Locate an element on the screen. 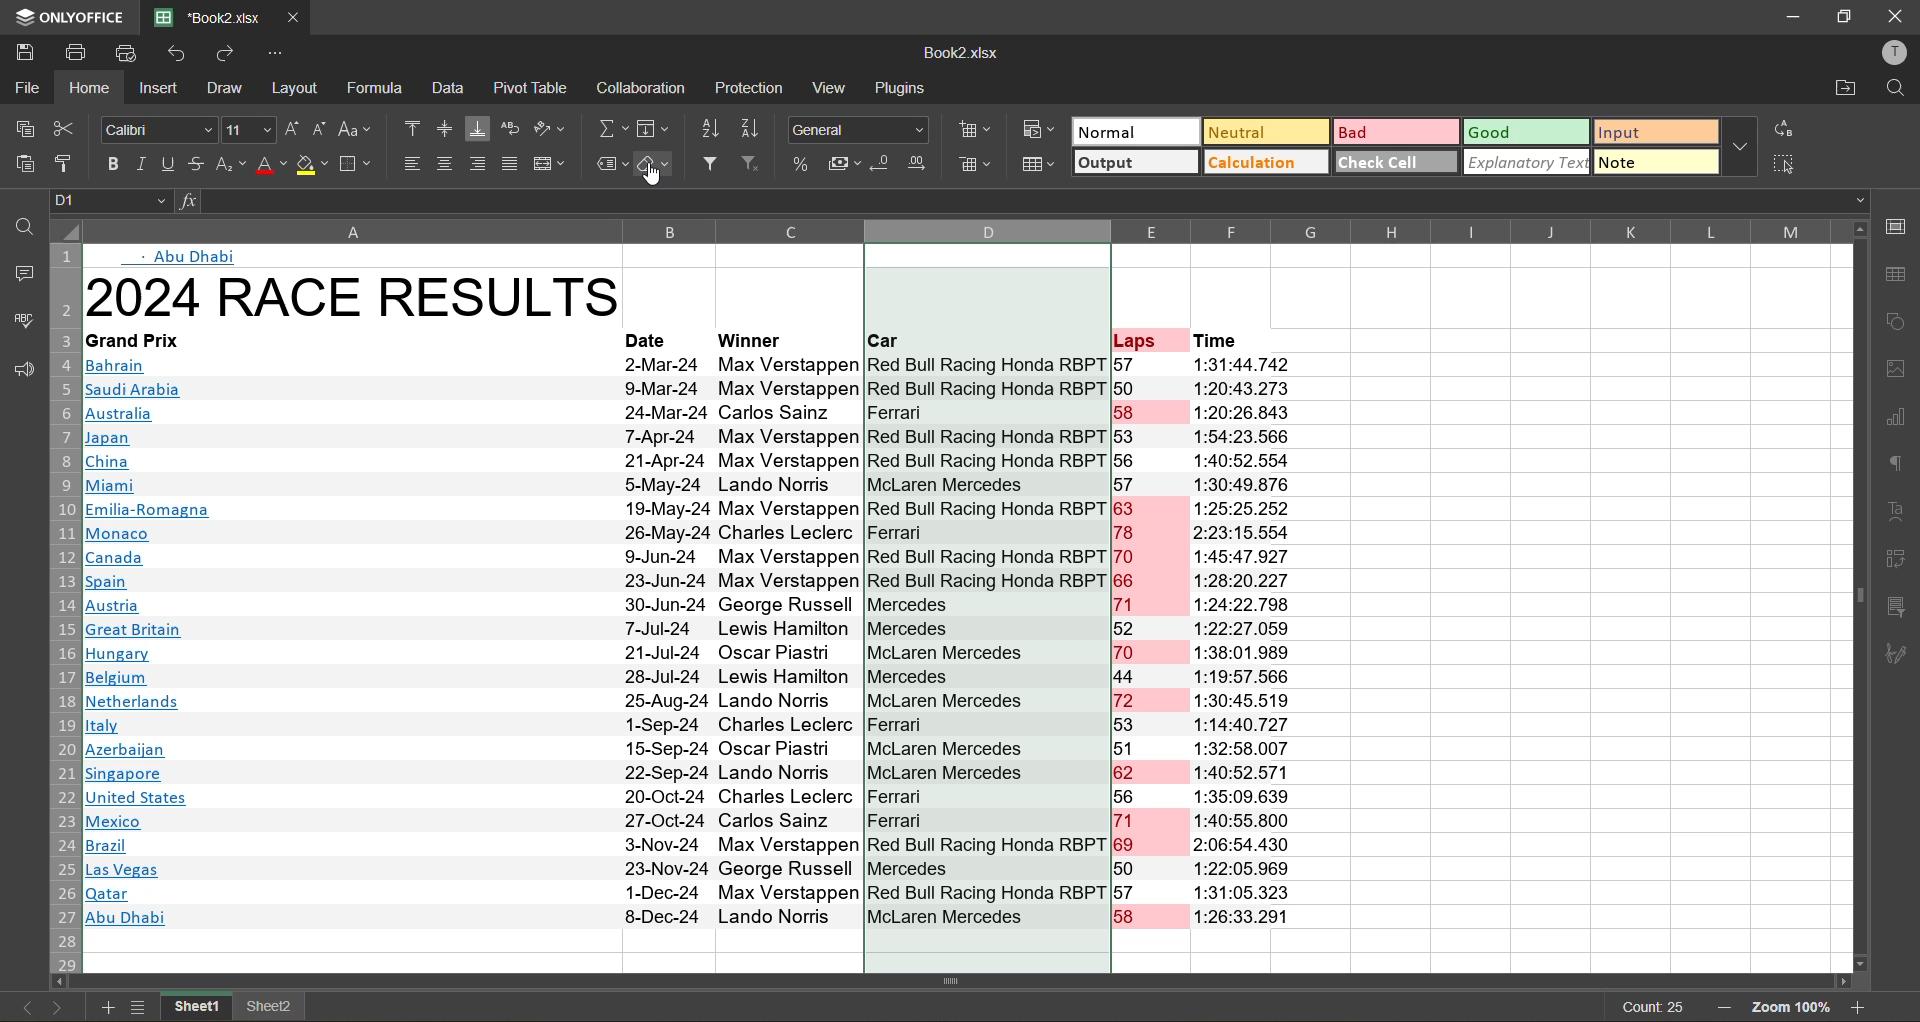  clear filter is located at coordinates (752, 164).